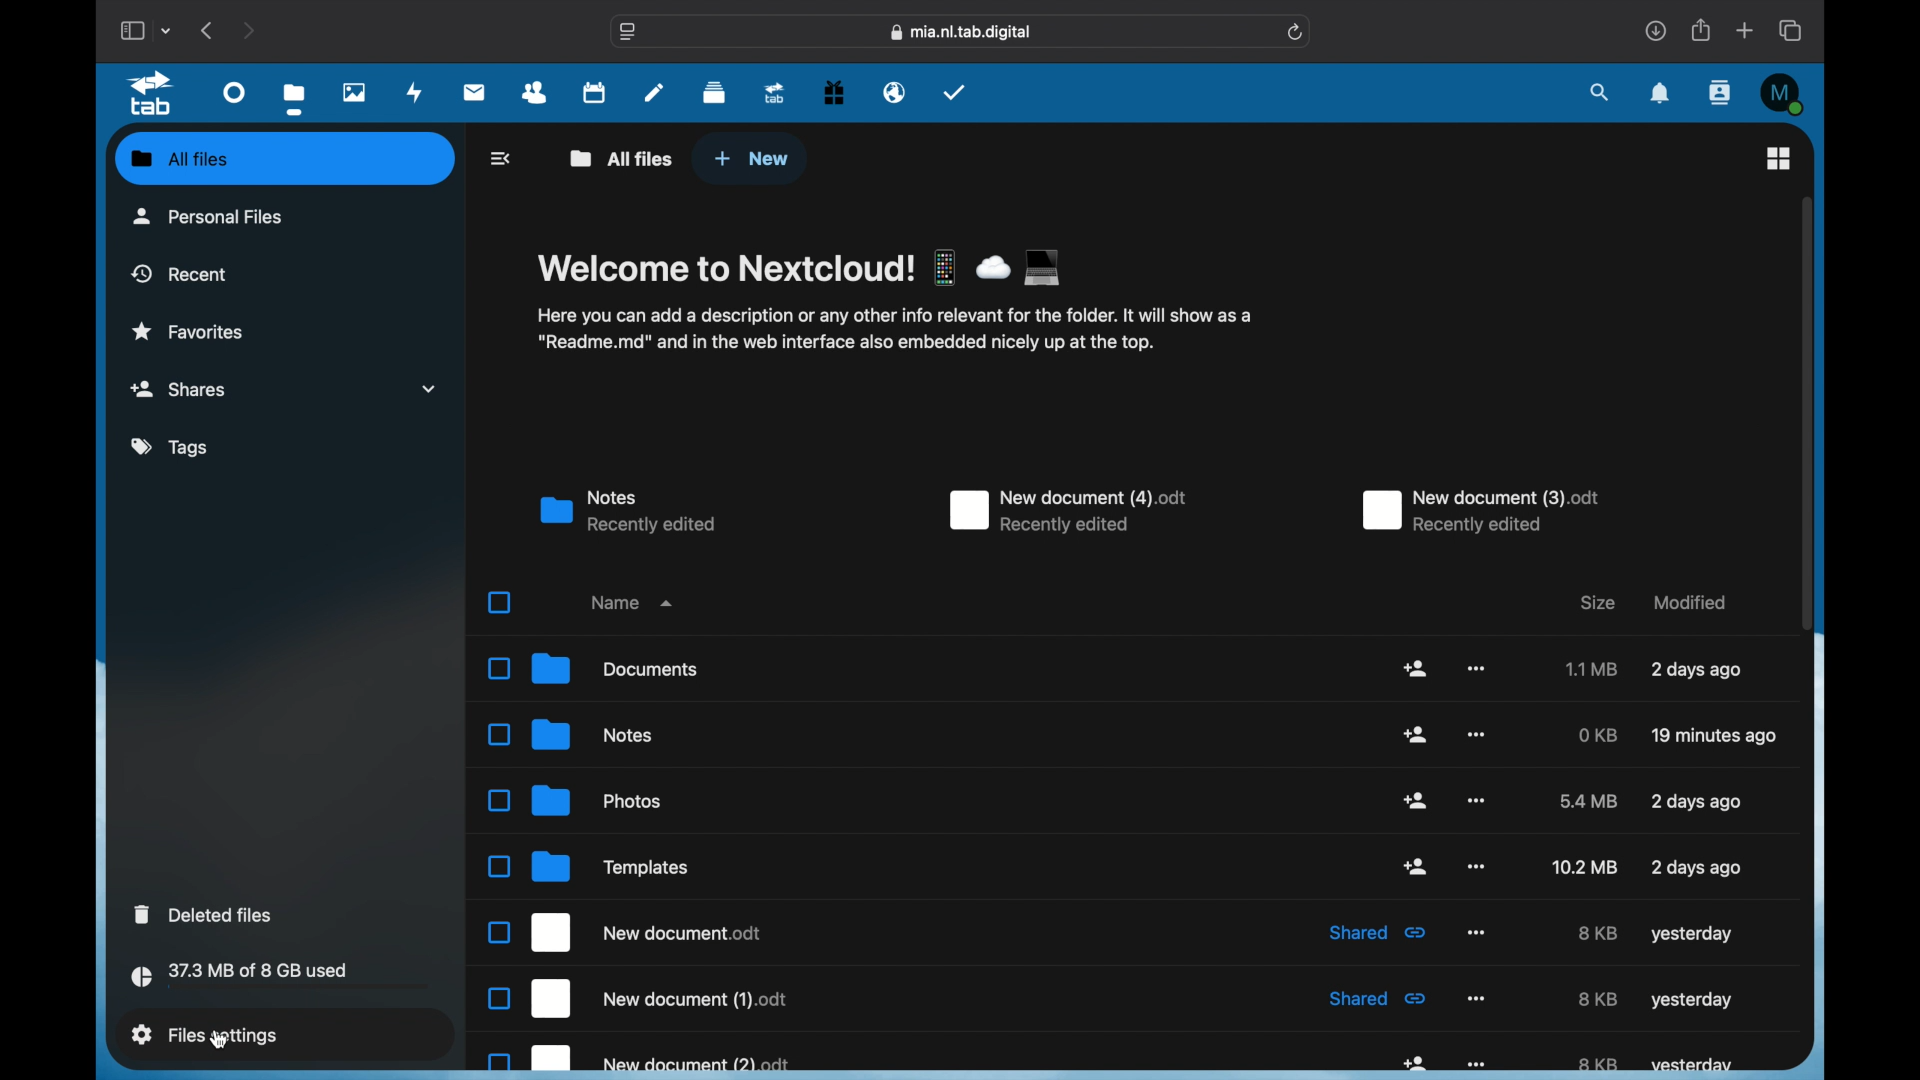 This screenshot has height=1080, width=1920. Describe the element at coordinates (752, 160) in the screenshot. I see `new` at that location.